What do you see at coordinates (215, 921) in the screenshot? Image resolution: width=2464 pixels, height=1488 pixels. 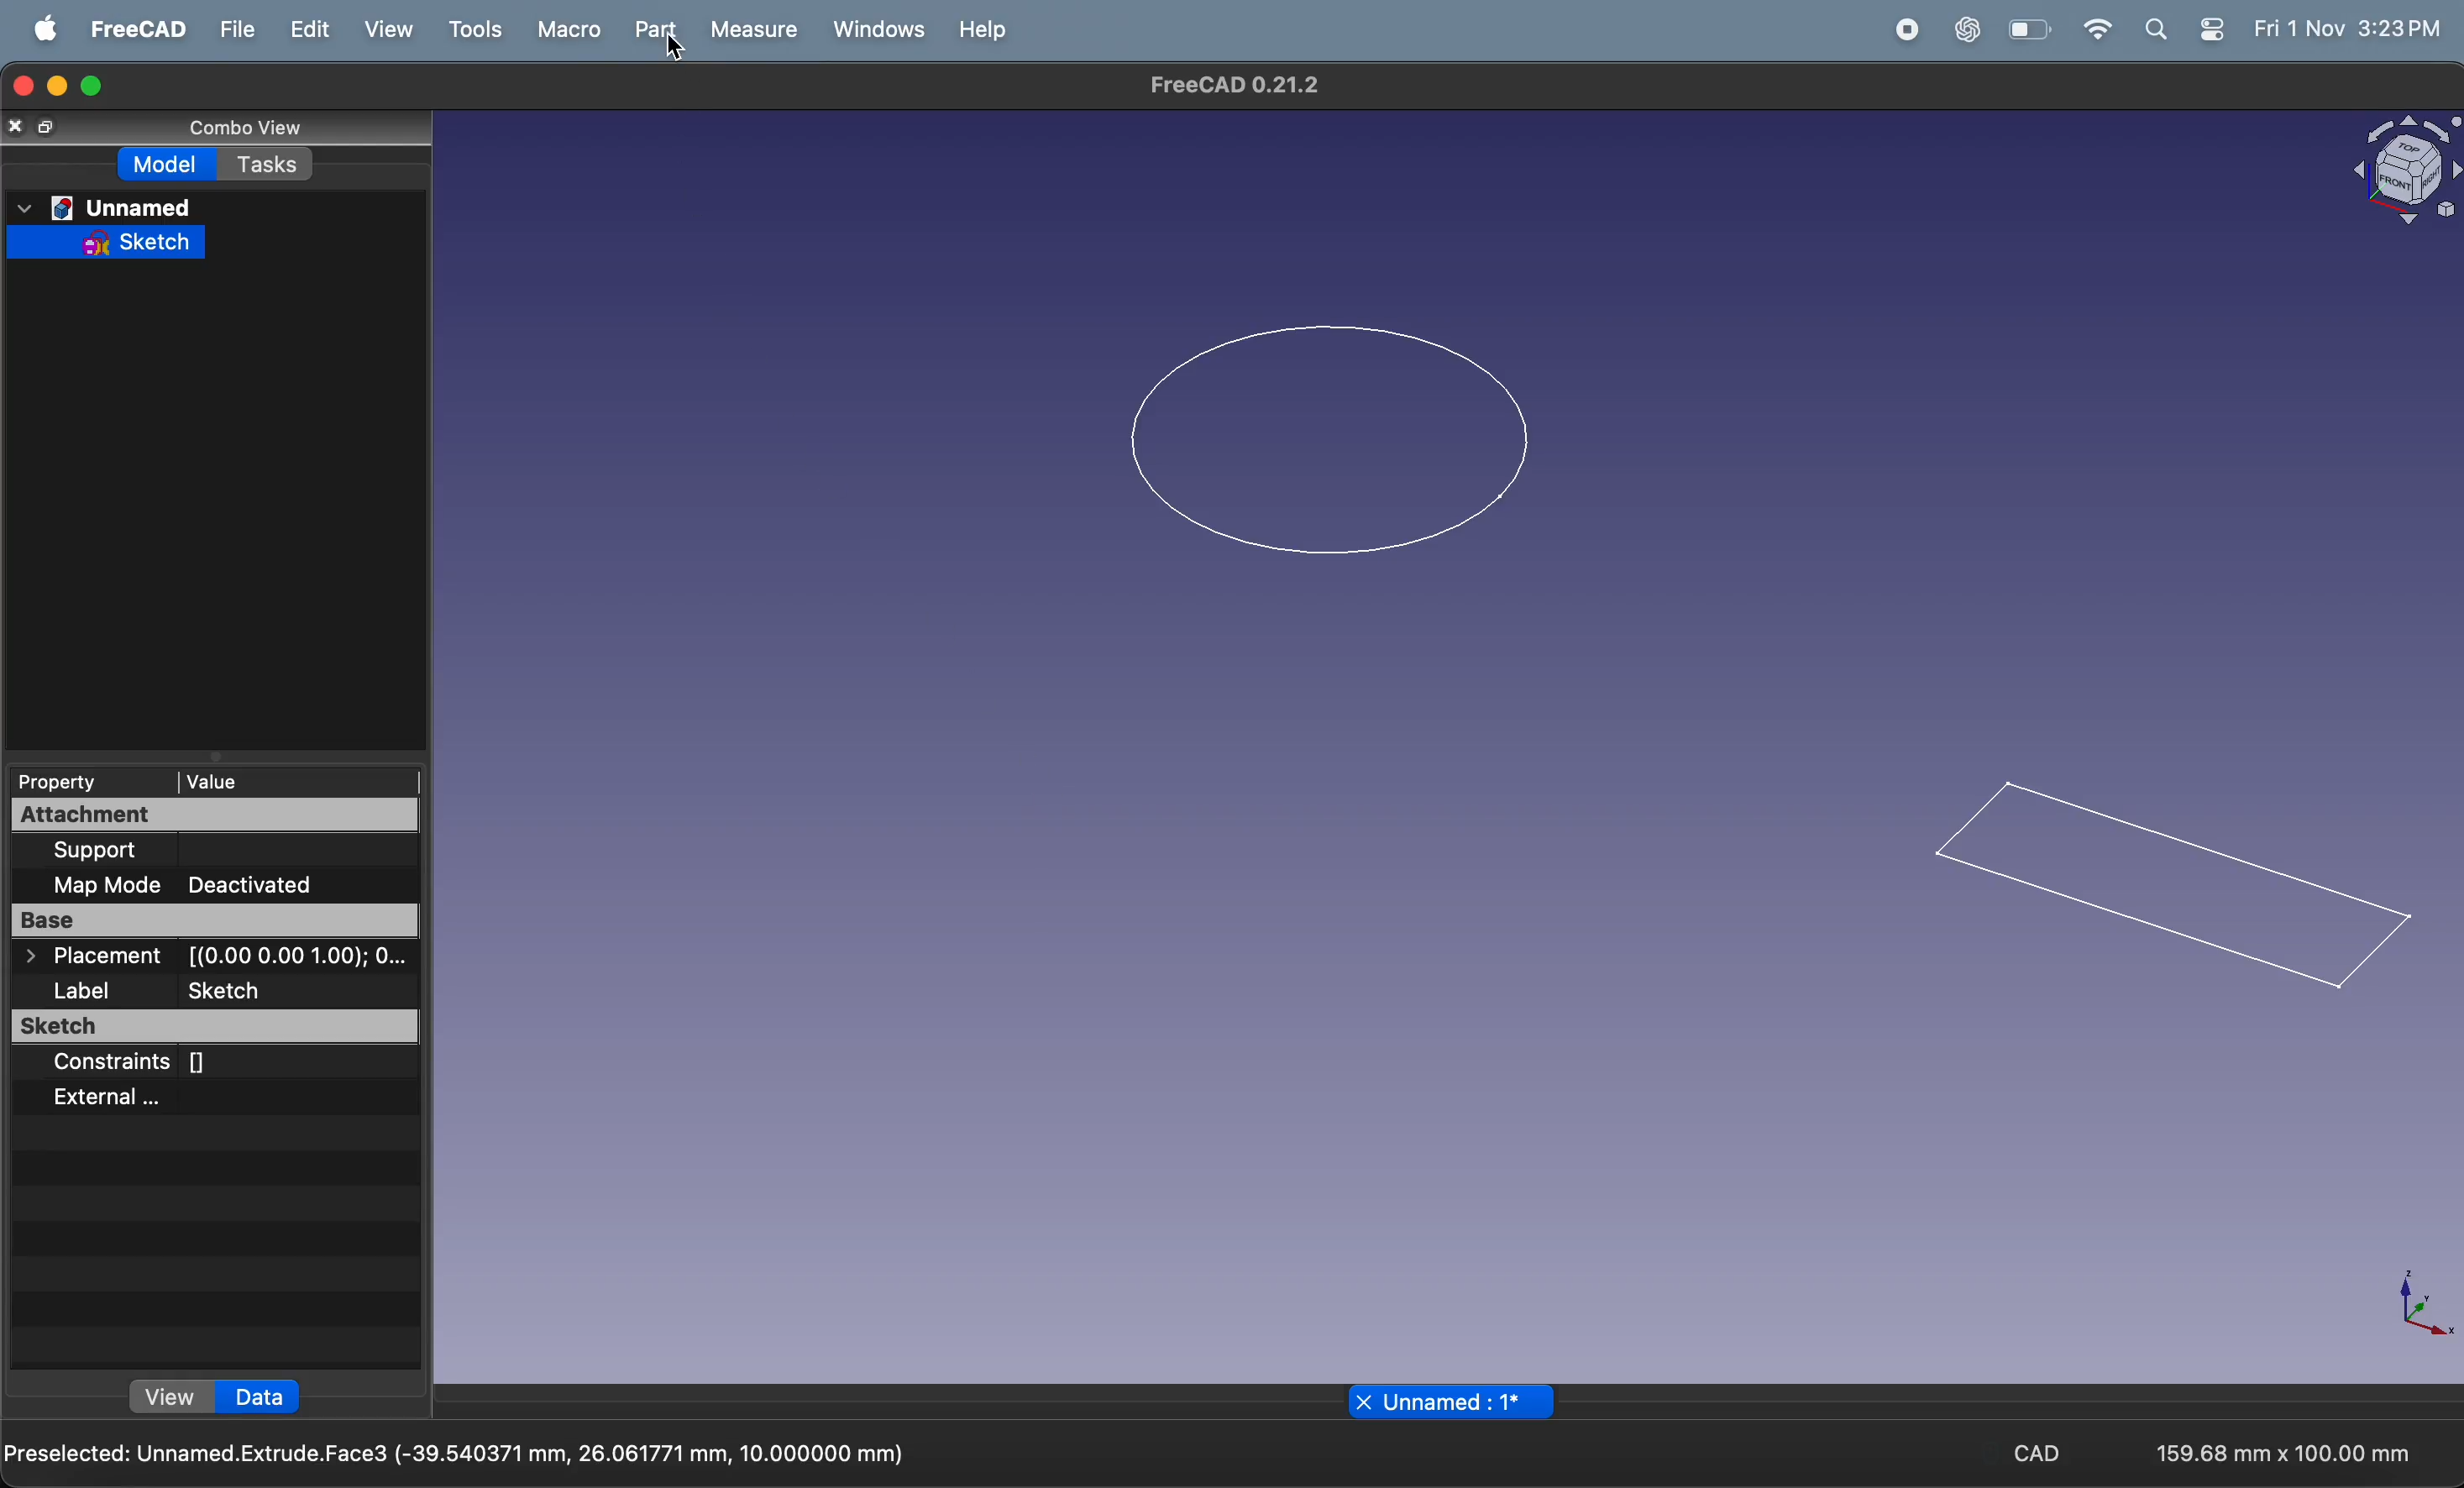 I see `Base` at bounding box center [215, 921].